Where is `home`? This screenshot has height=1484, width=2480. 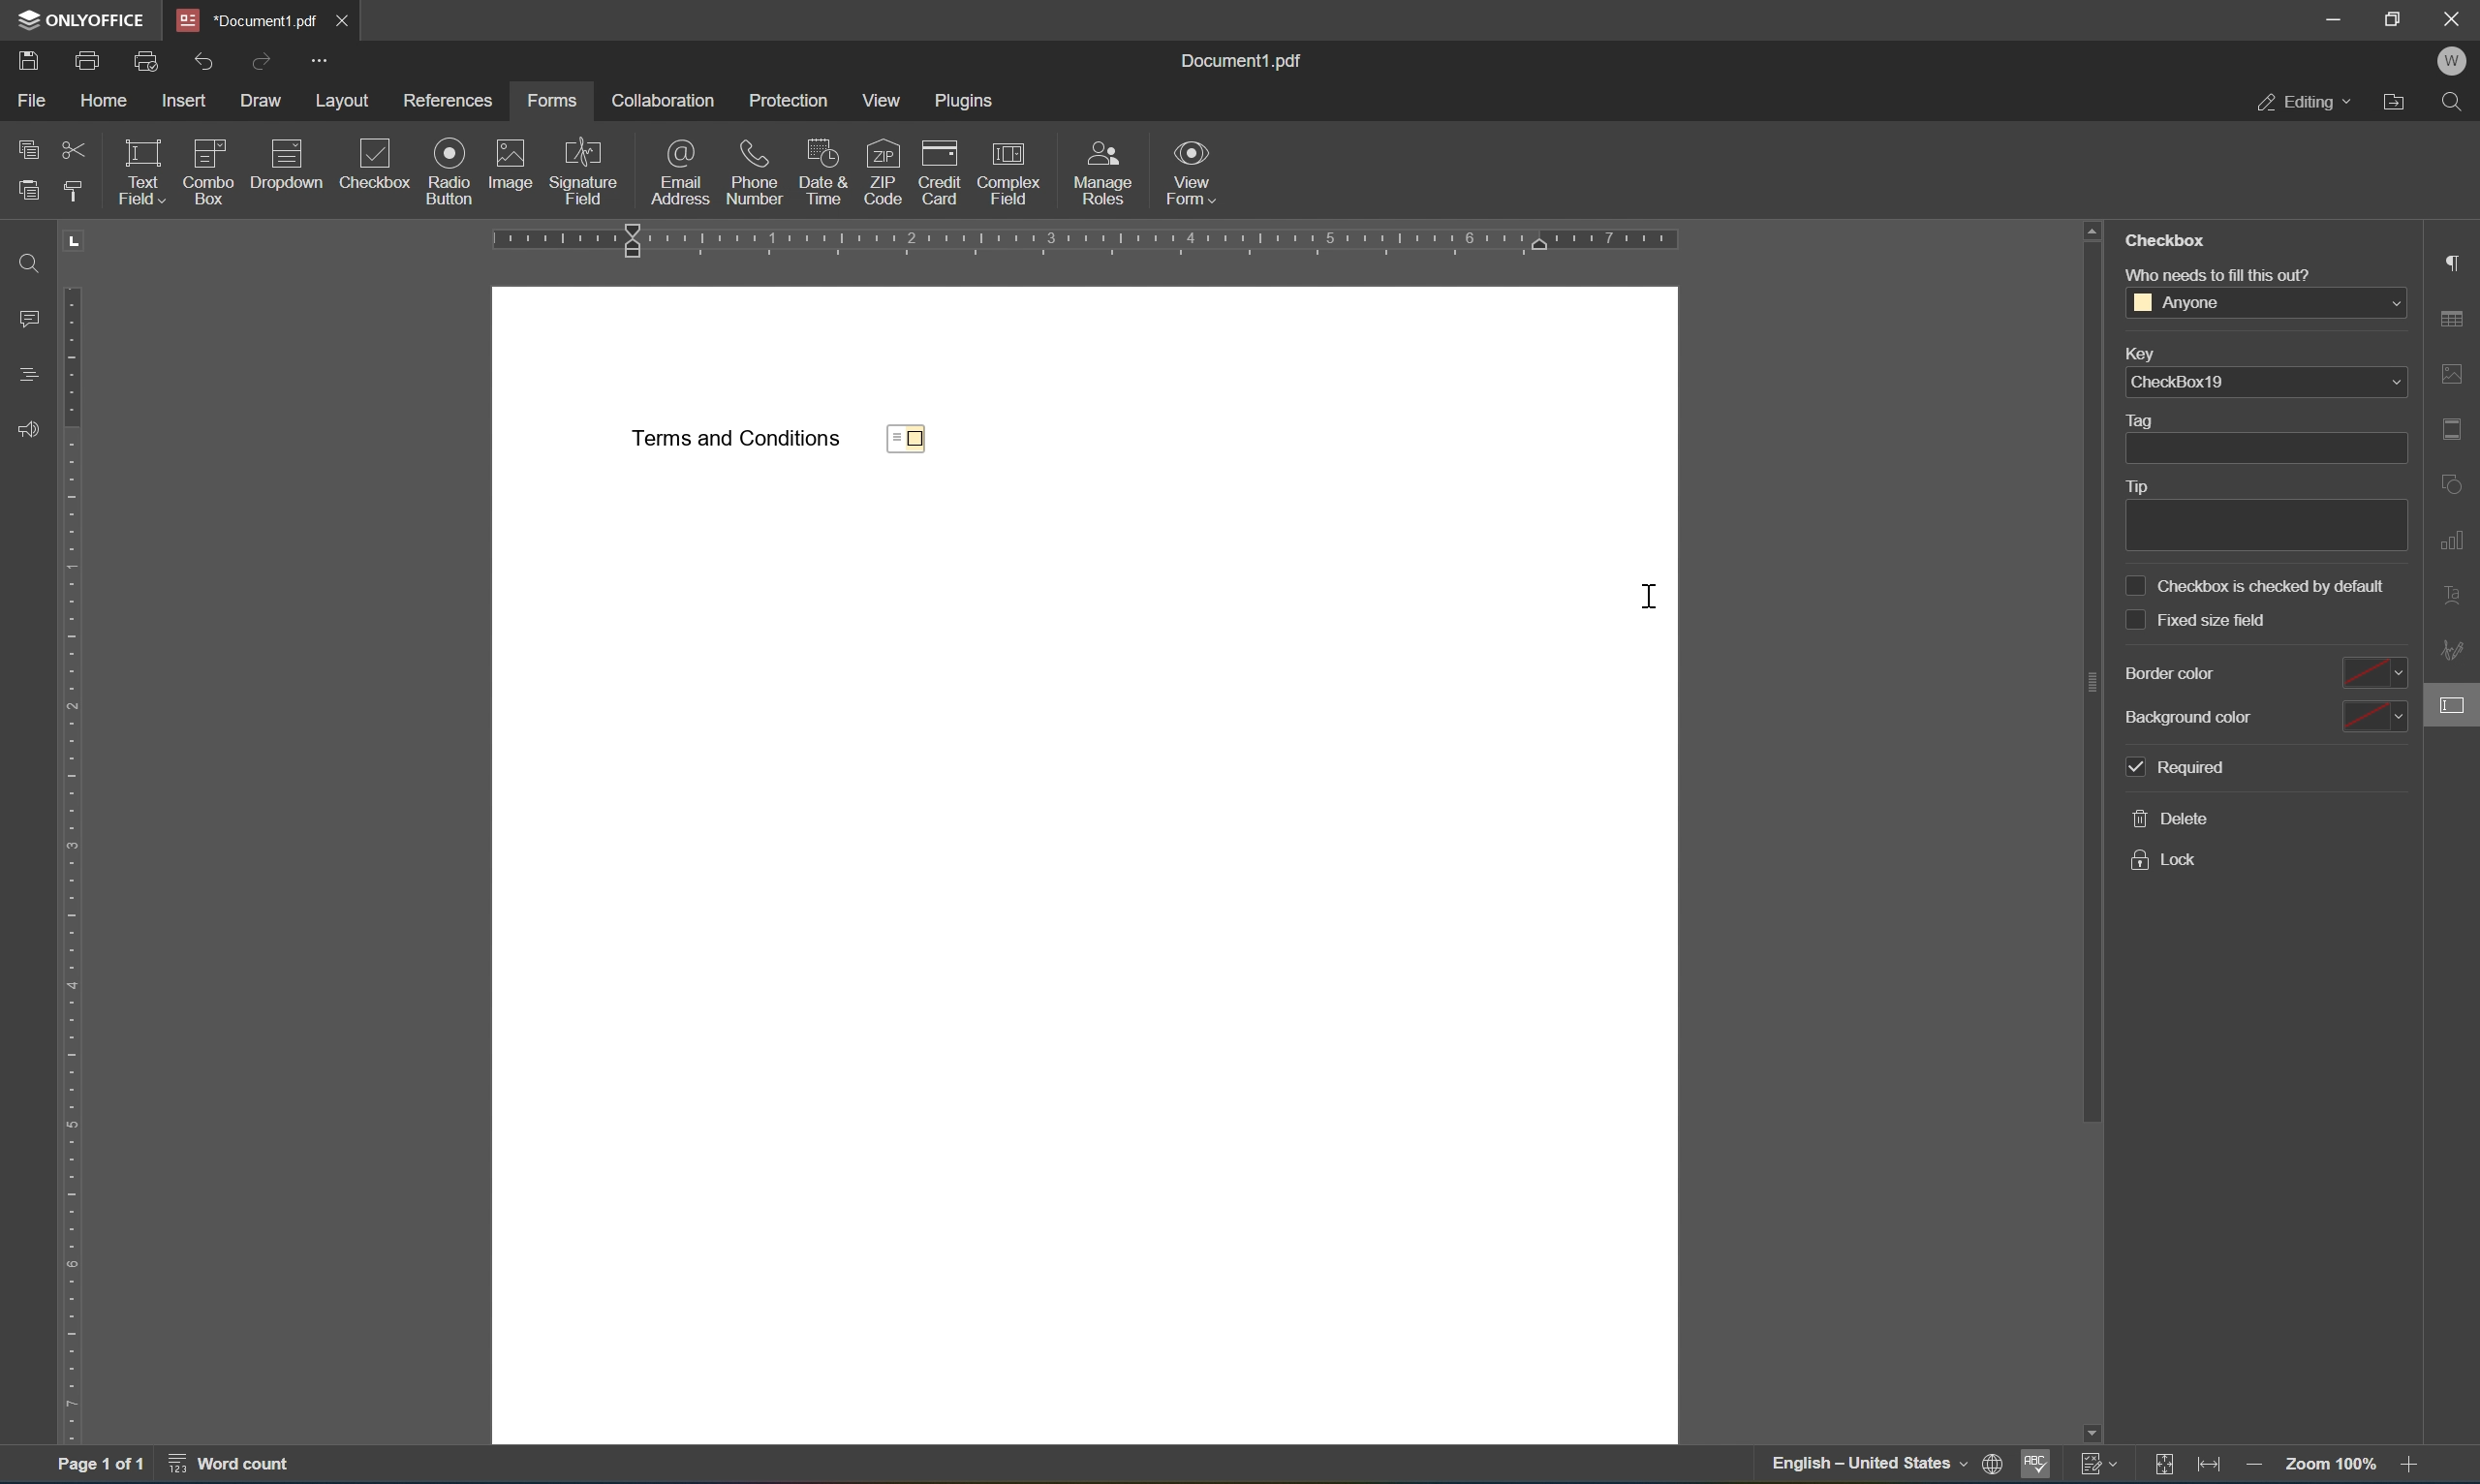 home is located at coordinates (104, 99).